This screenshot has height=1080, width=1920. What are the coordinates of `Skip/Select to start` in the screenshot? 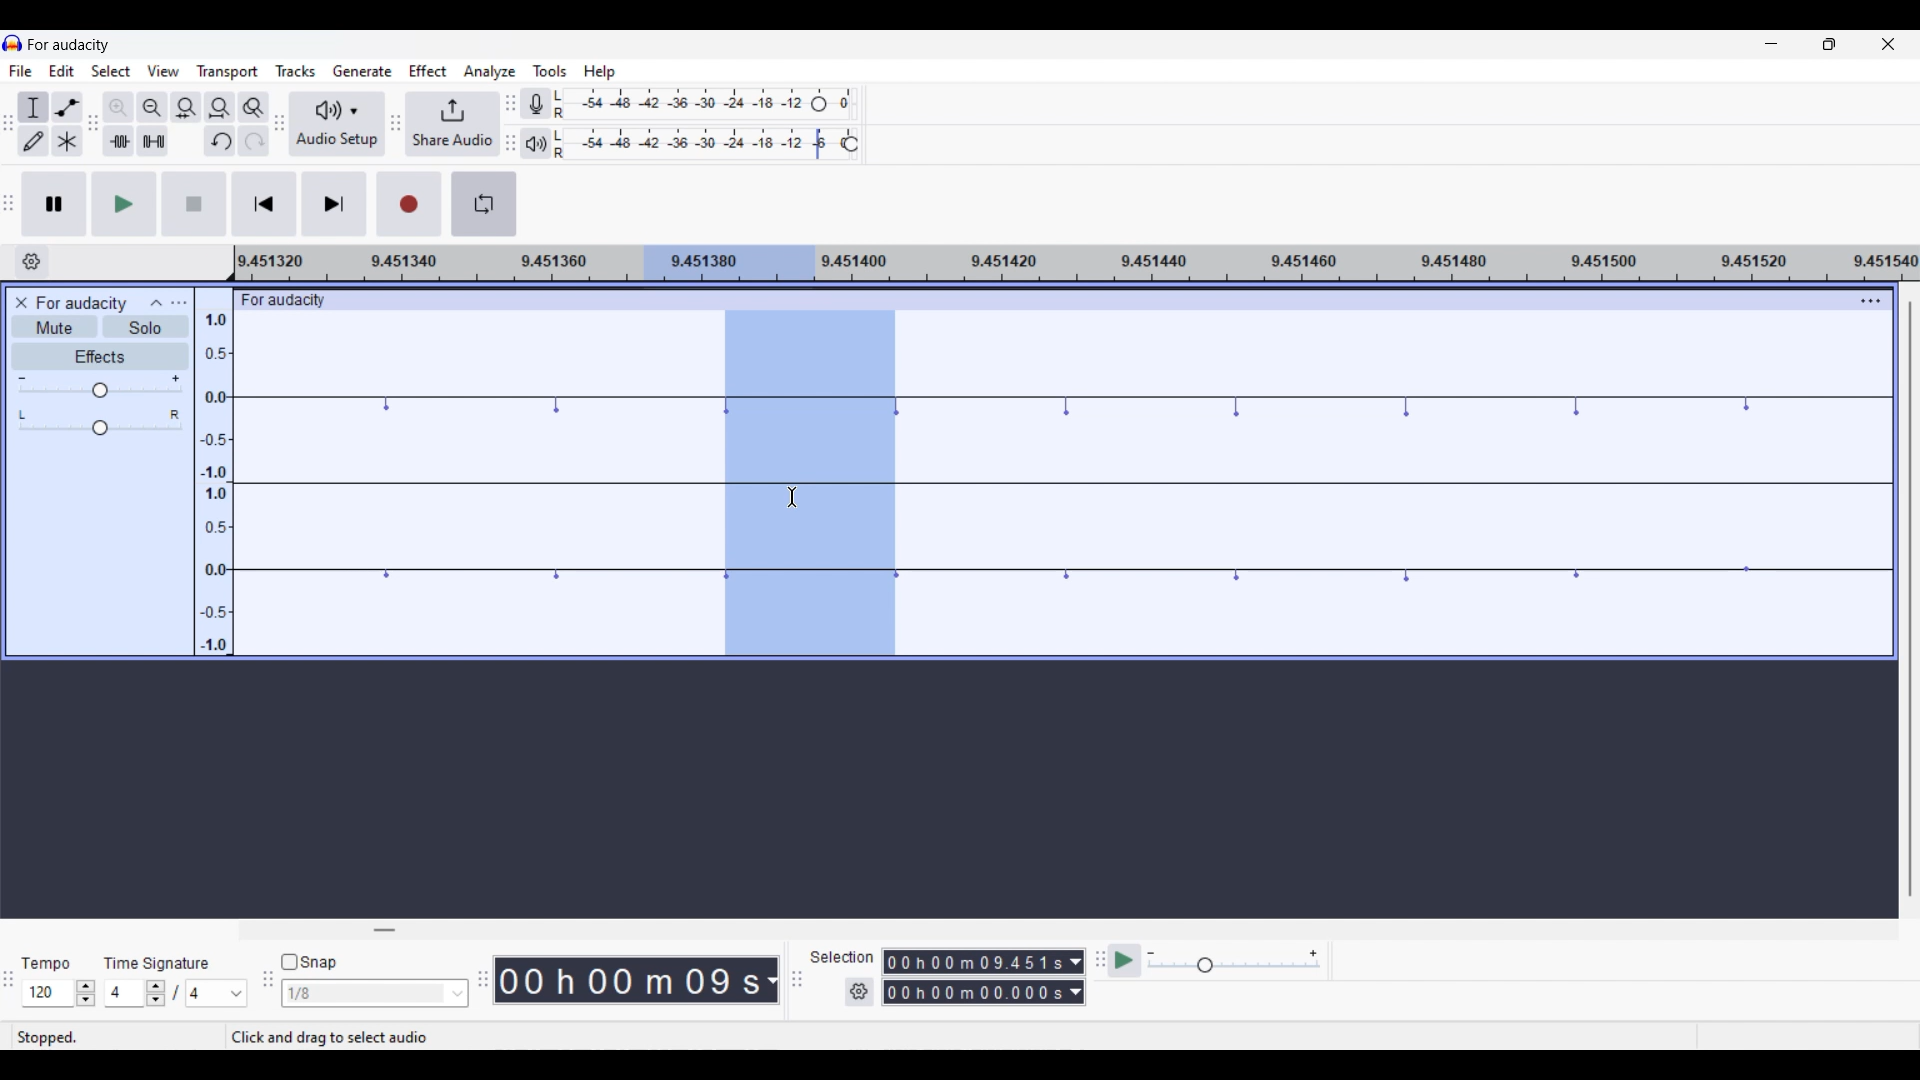 It's located at (264, 205).